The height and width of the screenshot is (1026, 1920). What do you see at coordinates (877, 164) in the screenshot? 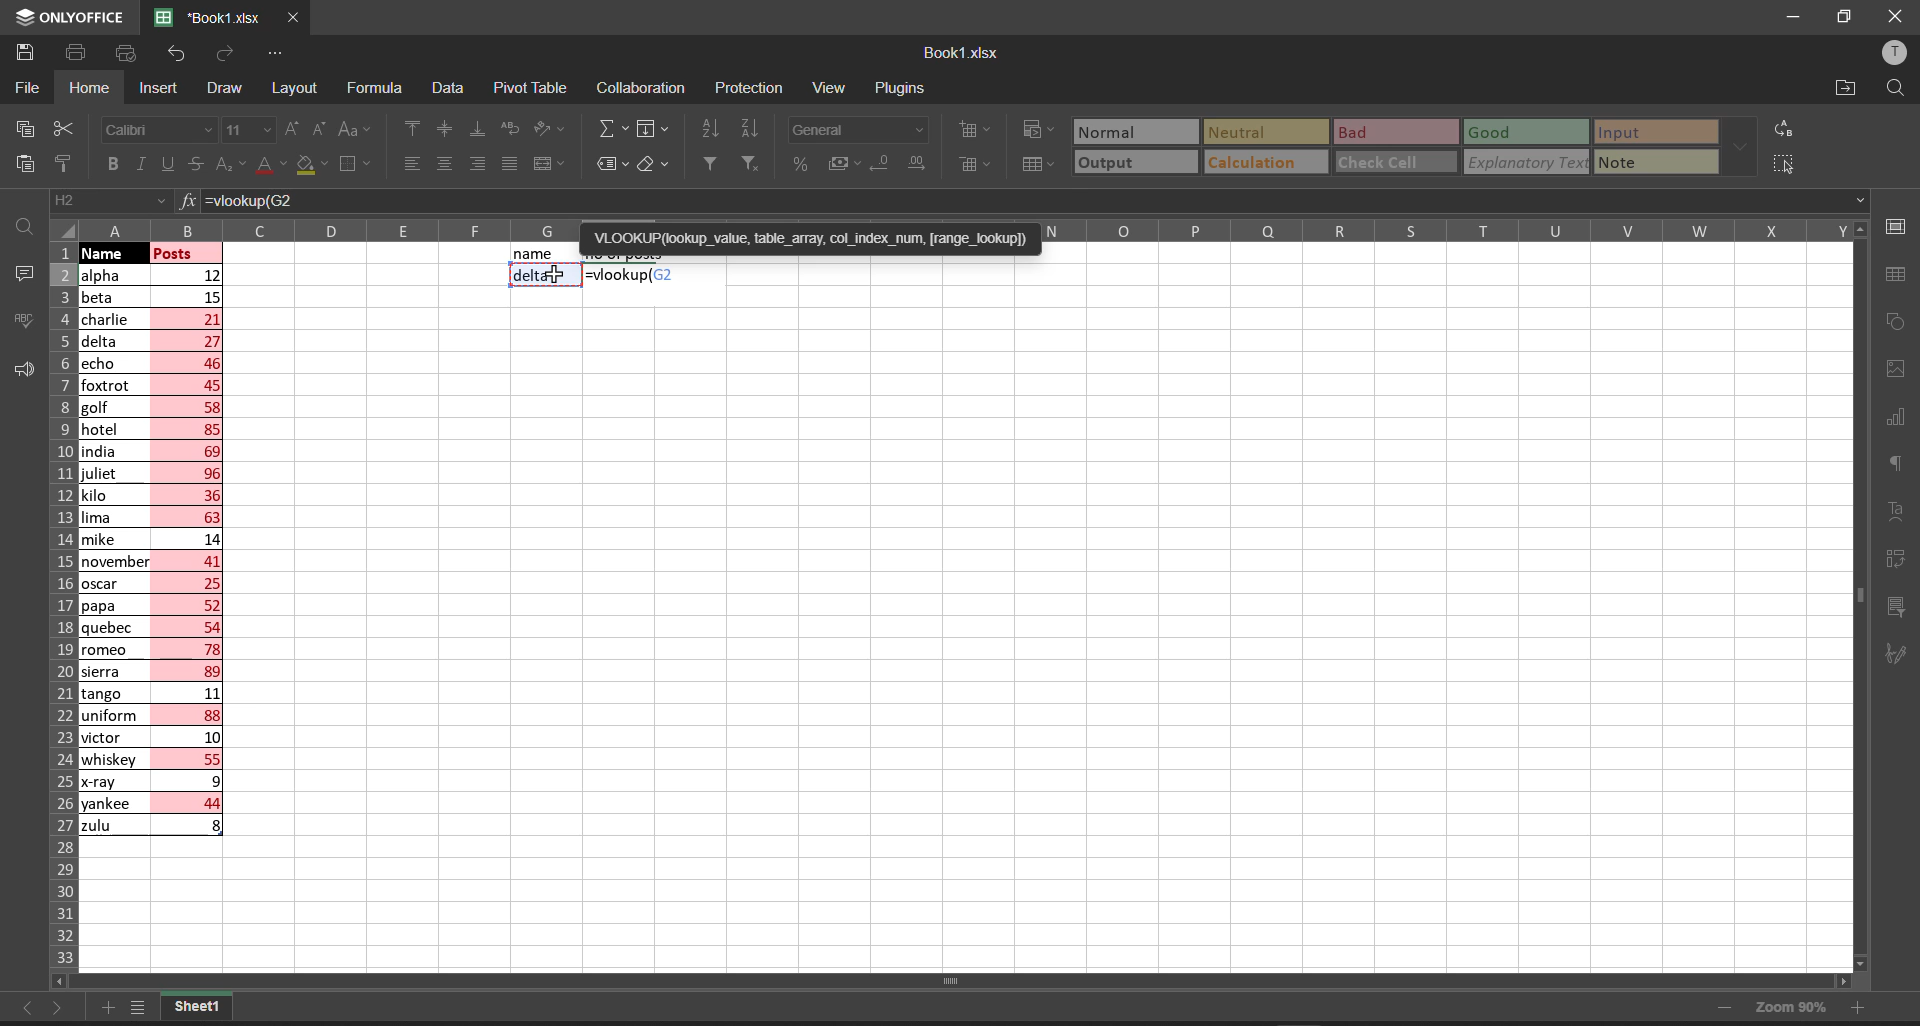
I see `decrease decimal` at bounding box center [877, 164].